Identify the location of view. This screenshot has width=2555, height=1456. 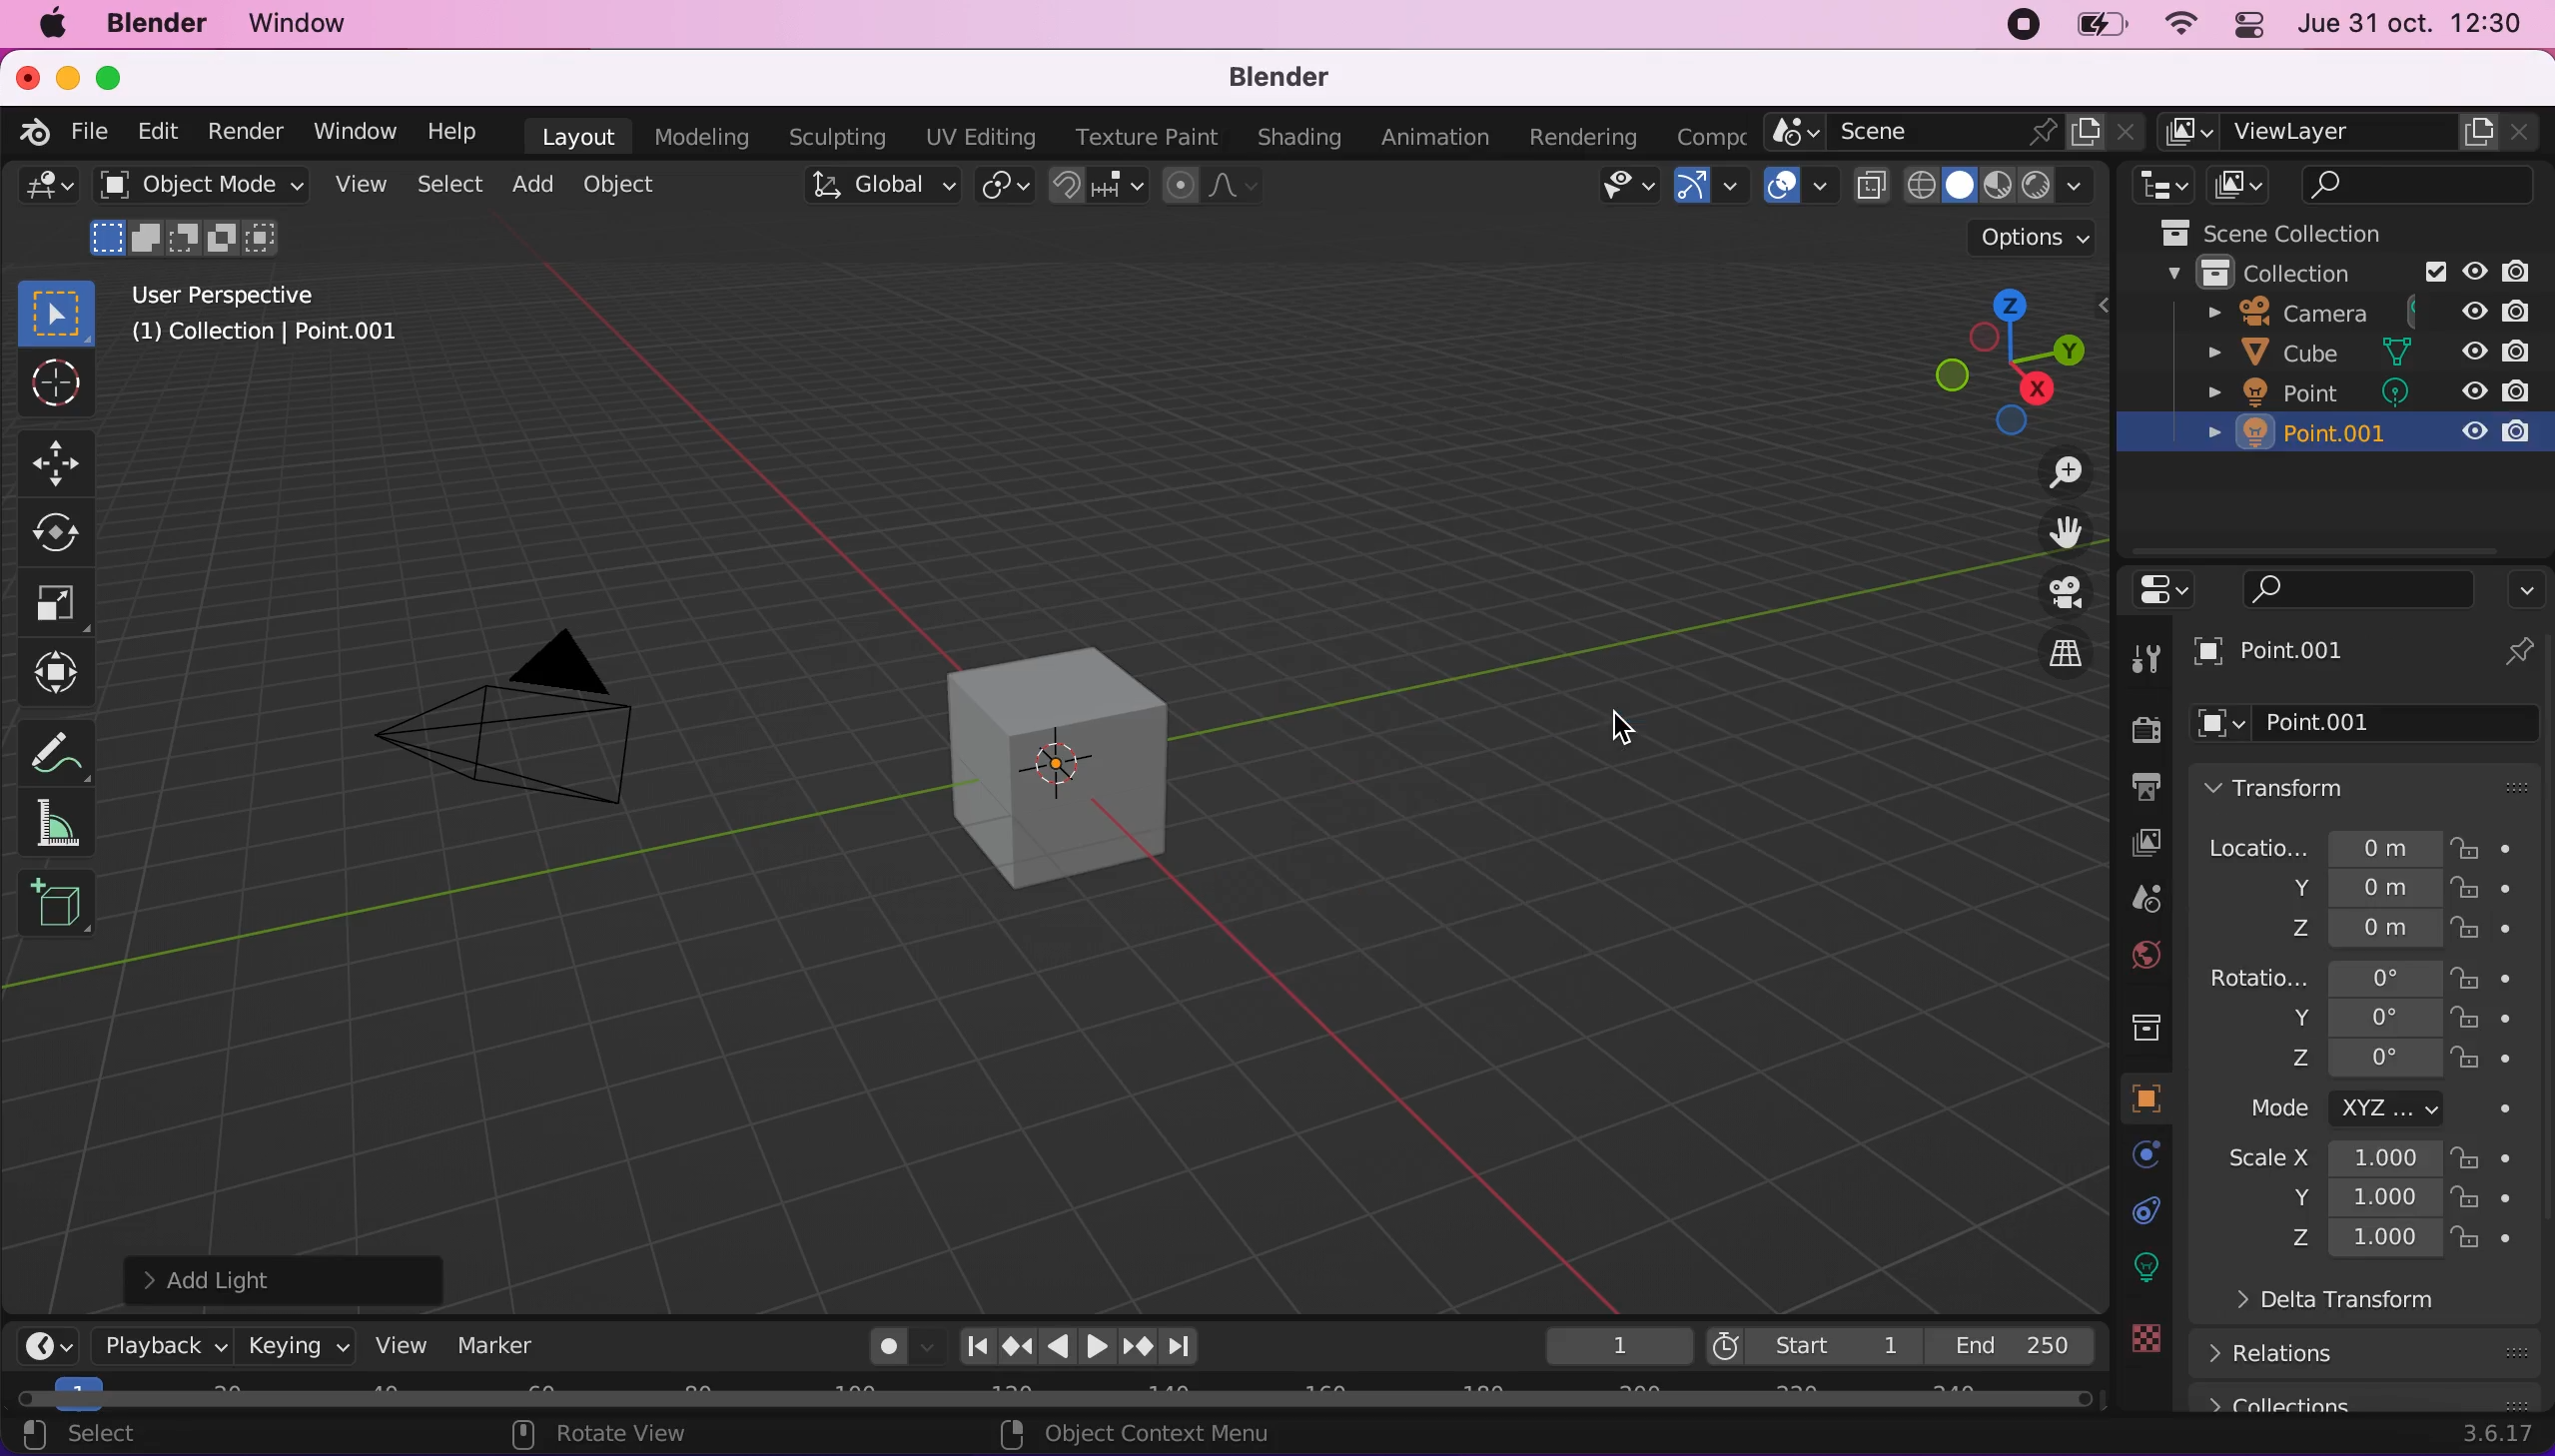
(362, 184).